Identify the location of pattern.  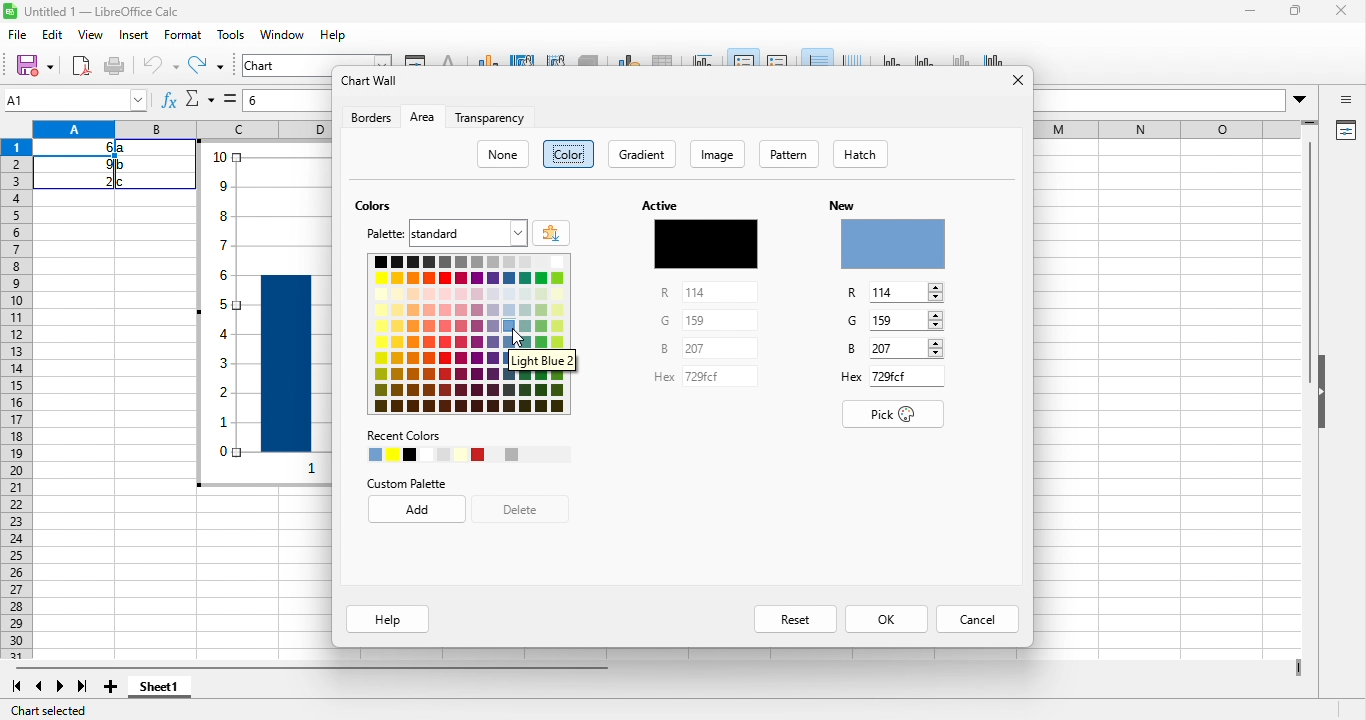
(791, 154).